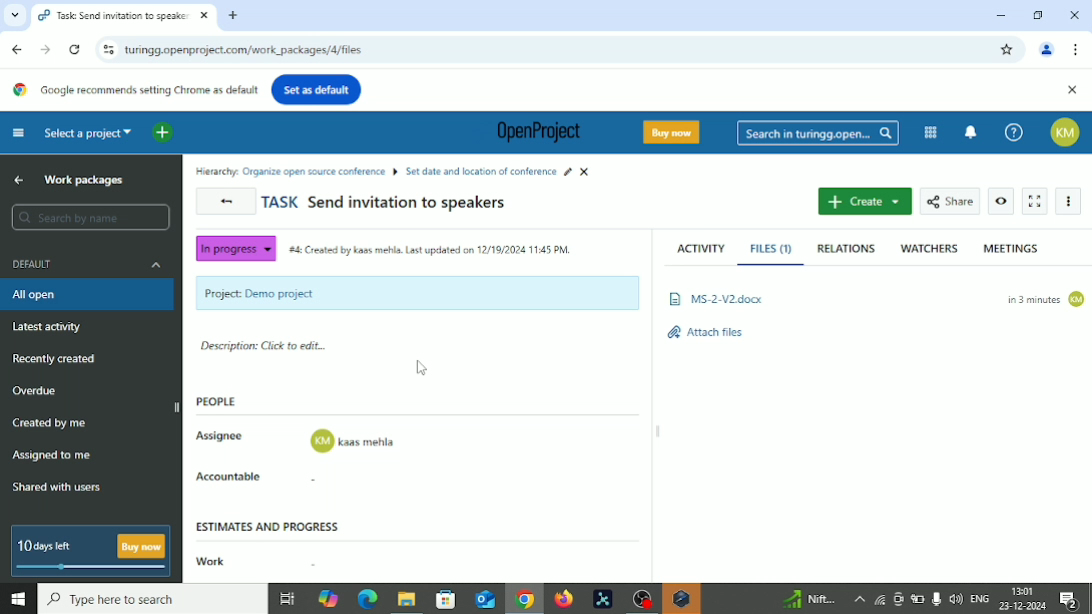 Image resolution: width=1092 pixels, height=614 pixels. Describe the element at coordinates (163, 133) in the screenshot. I see `Open quick add menu` at that location.